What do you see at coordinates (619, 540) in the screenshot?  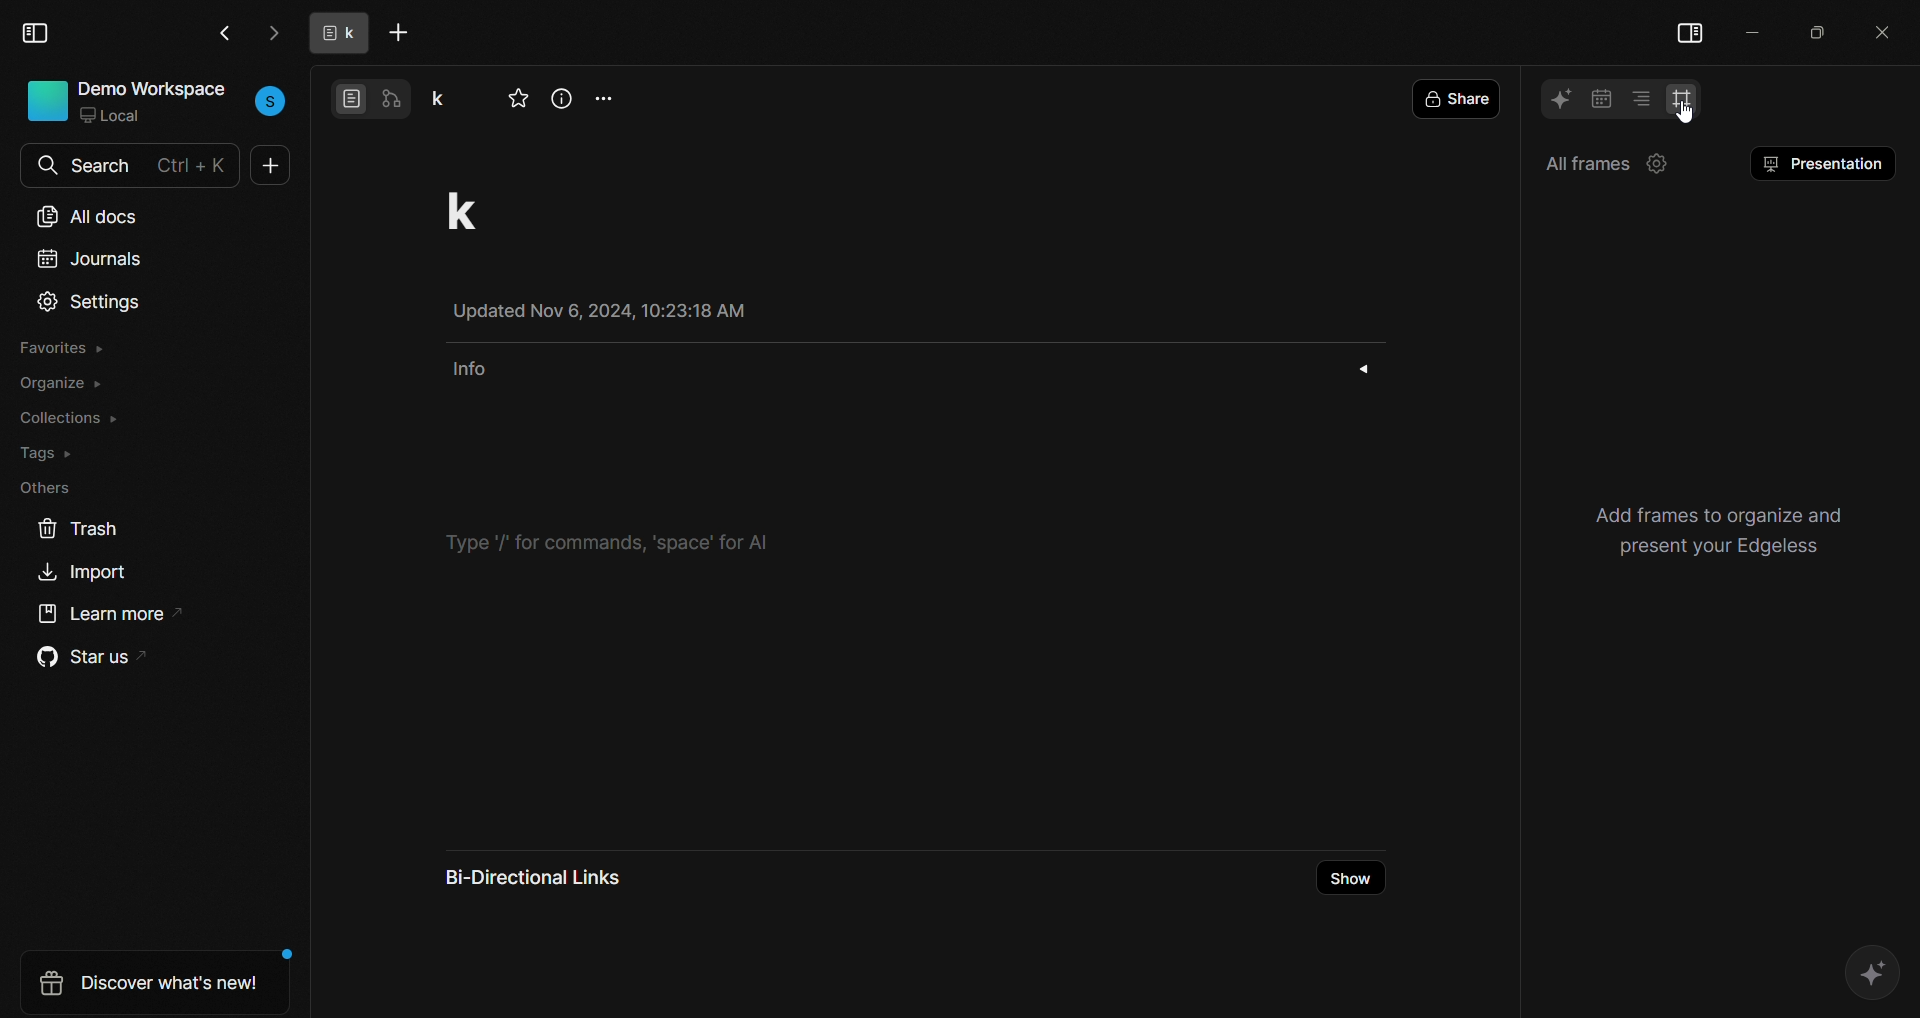 I see `type '/' for commands, 'space'' for ai` at bounding box center [619, 540].